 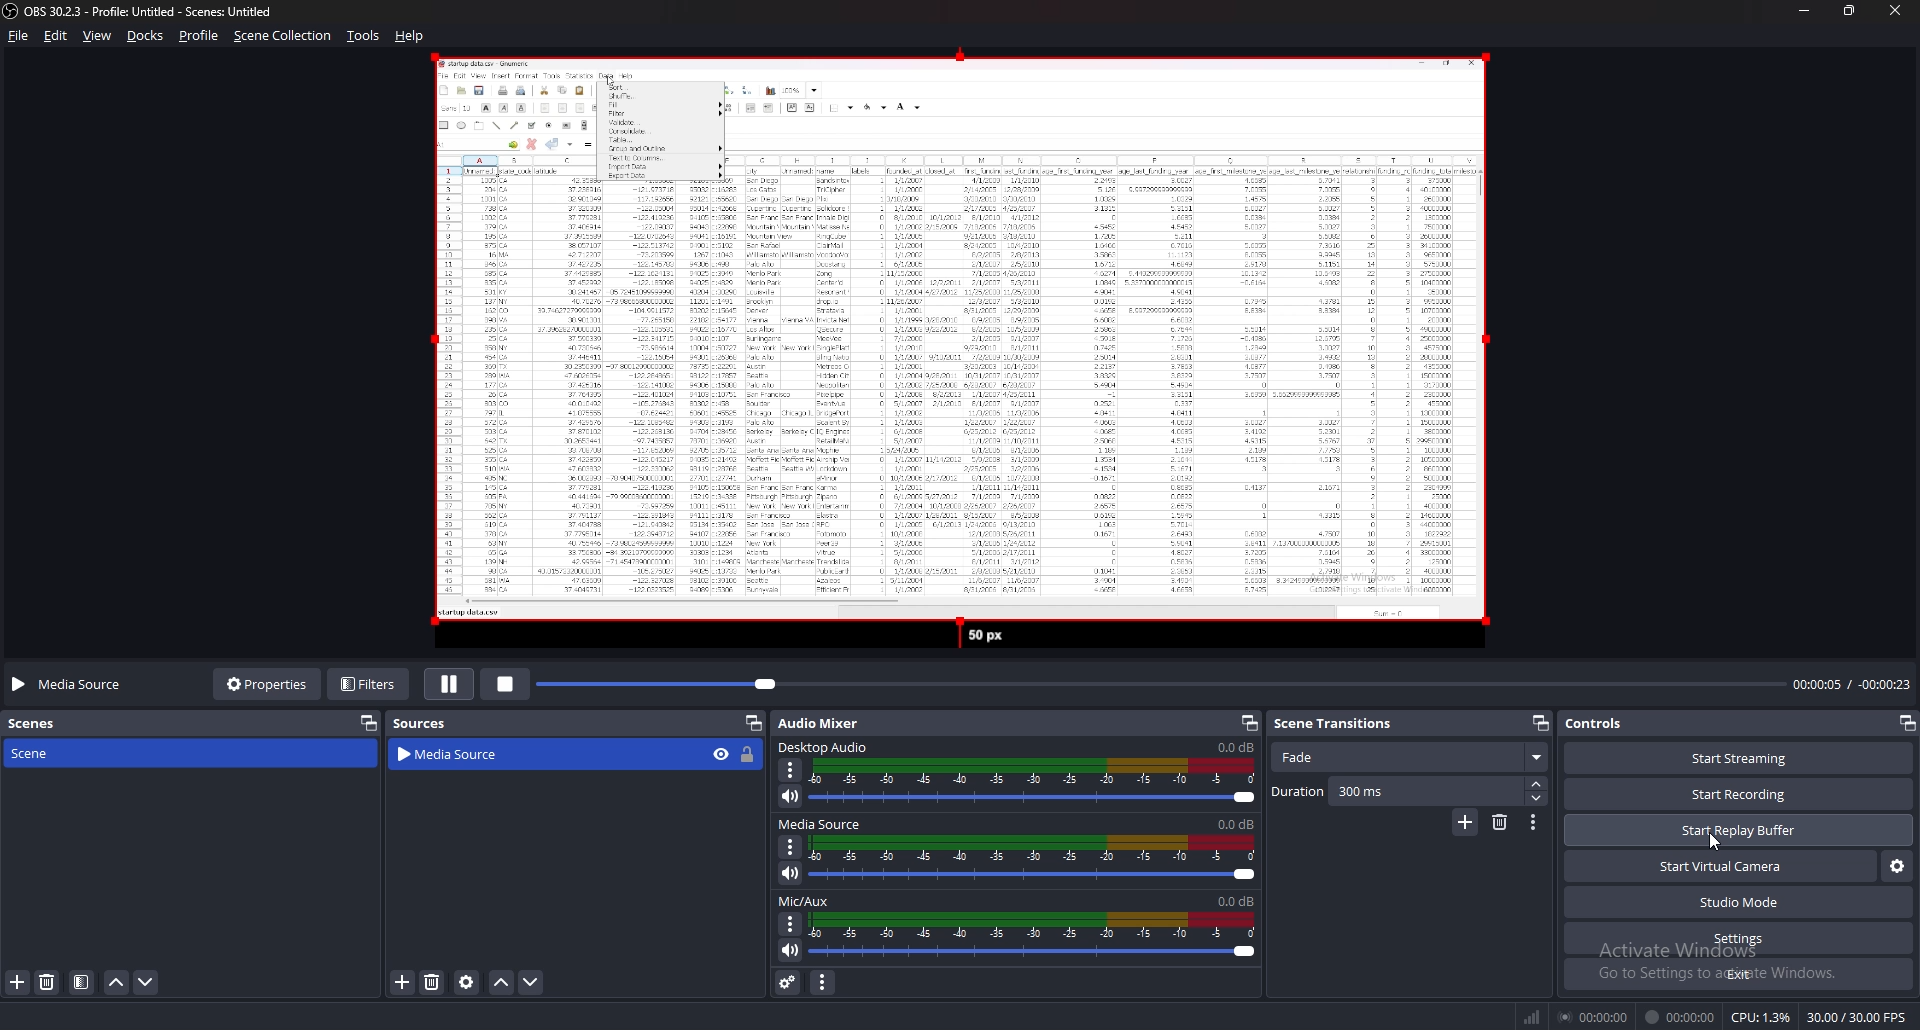 What do you see at coordinates (362, 36) in the screenshot?
I see `tools` at bounding box center [362, 36].